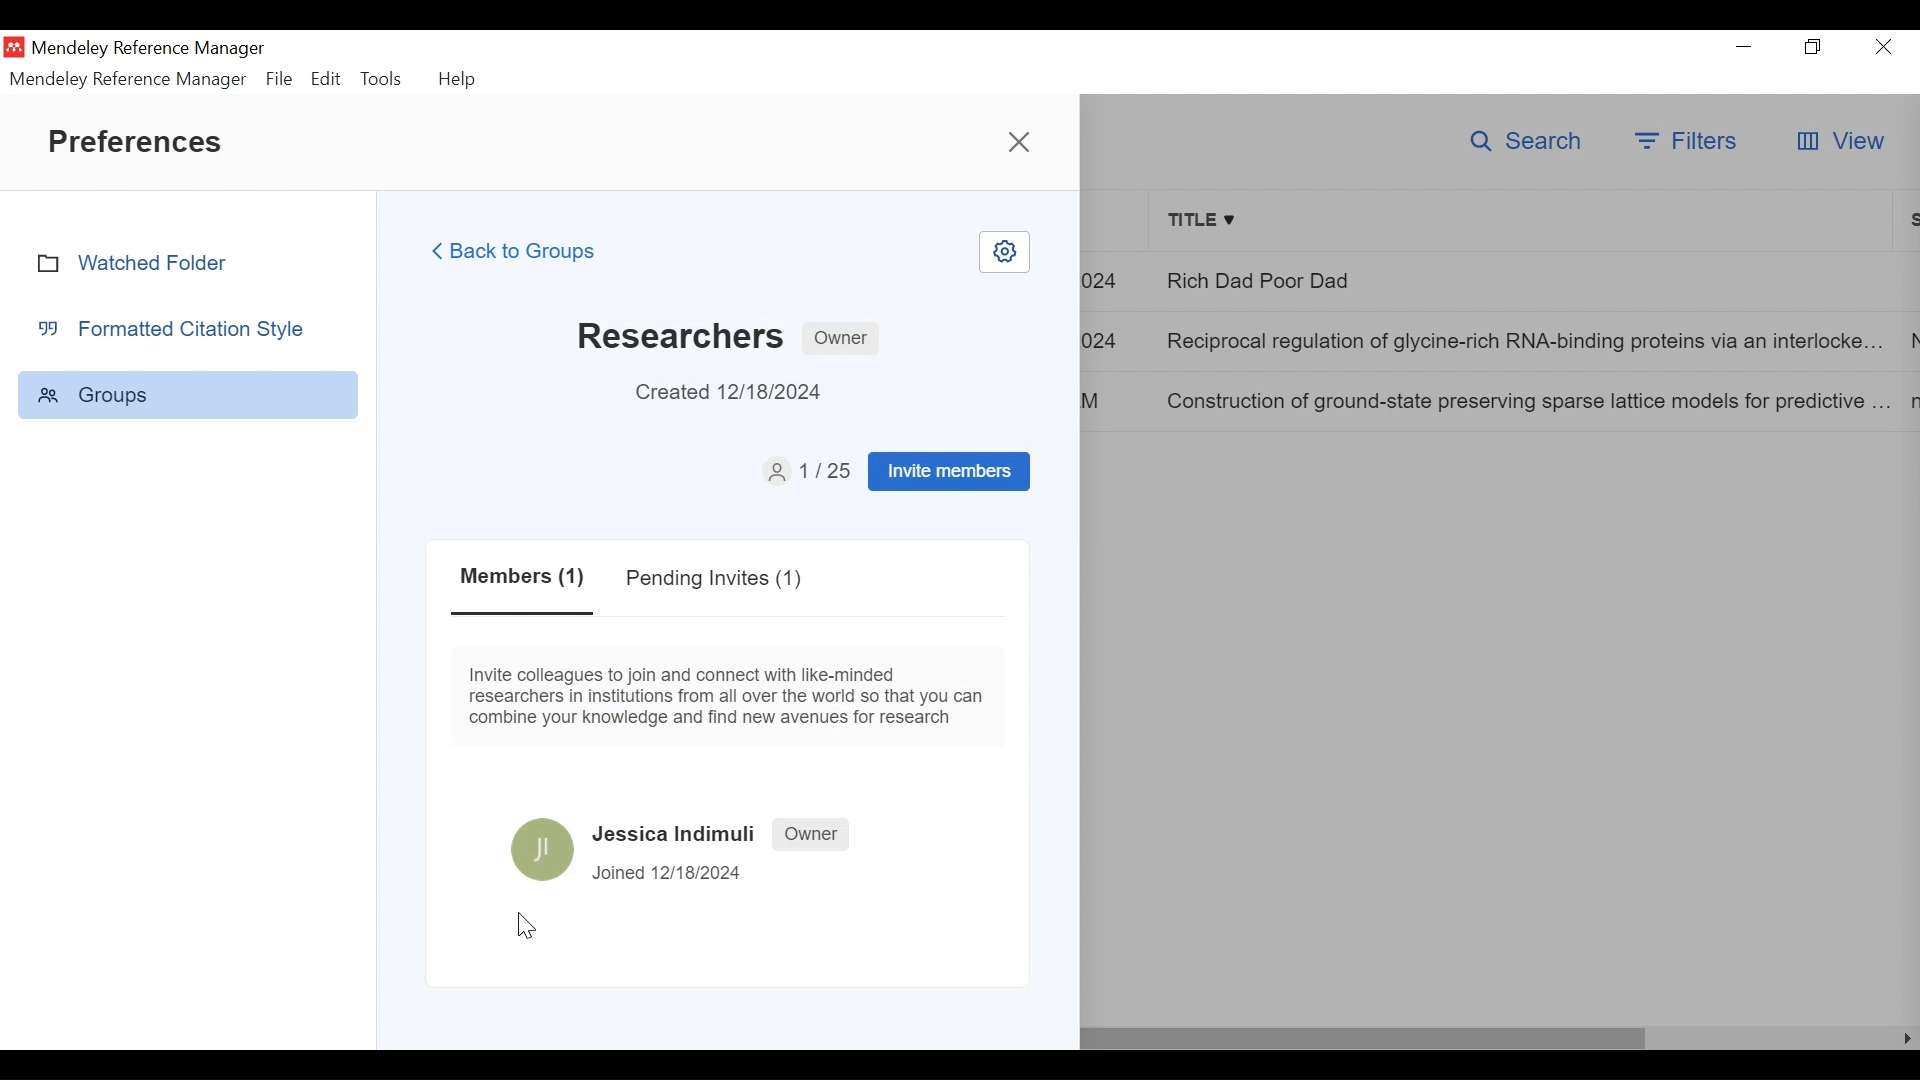  Describe the element at coordinates (524, 581) in the screenshot. I see `Members(1)` at that location.